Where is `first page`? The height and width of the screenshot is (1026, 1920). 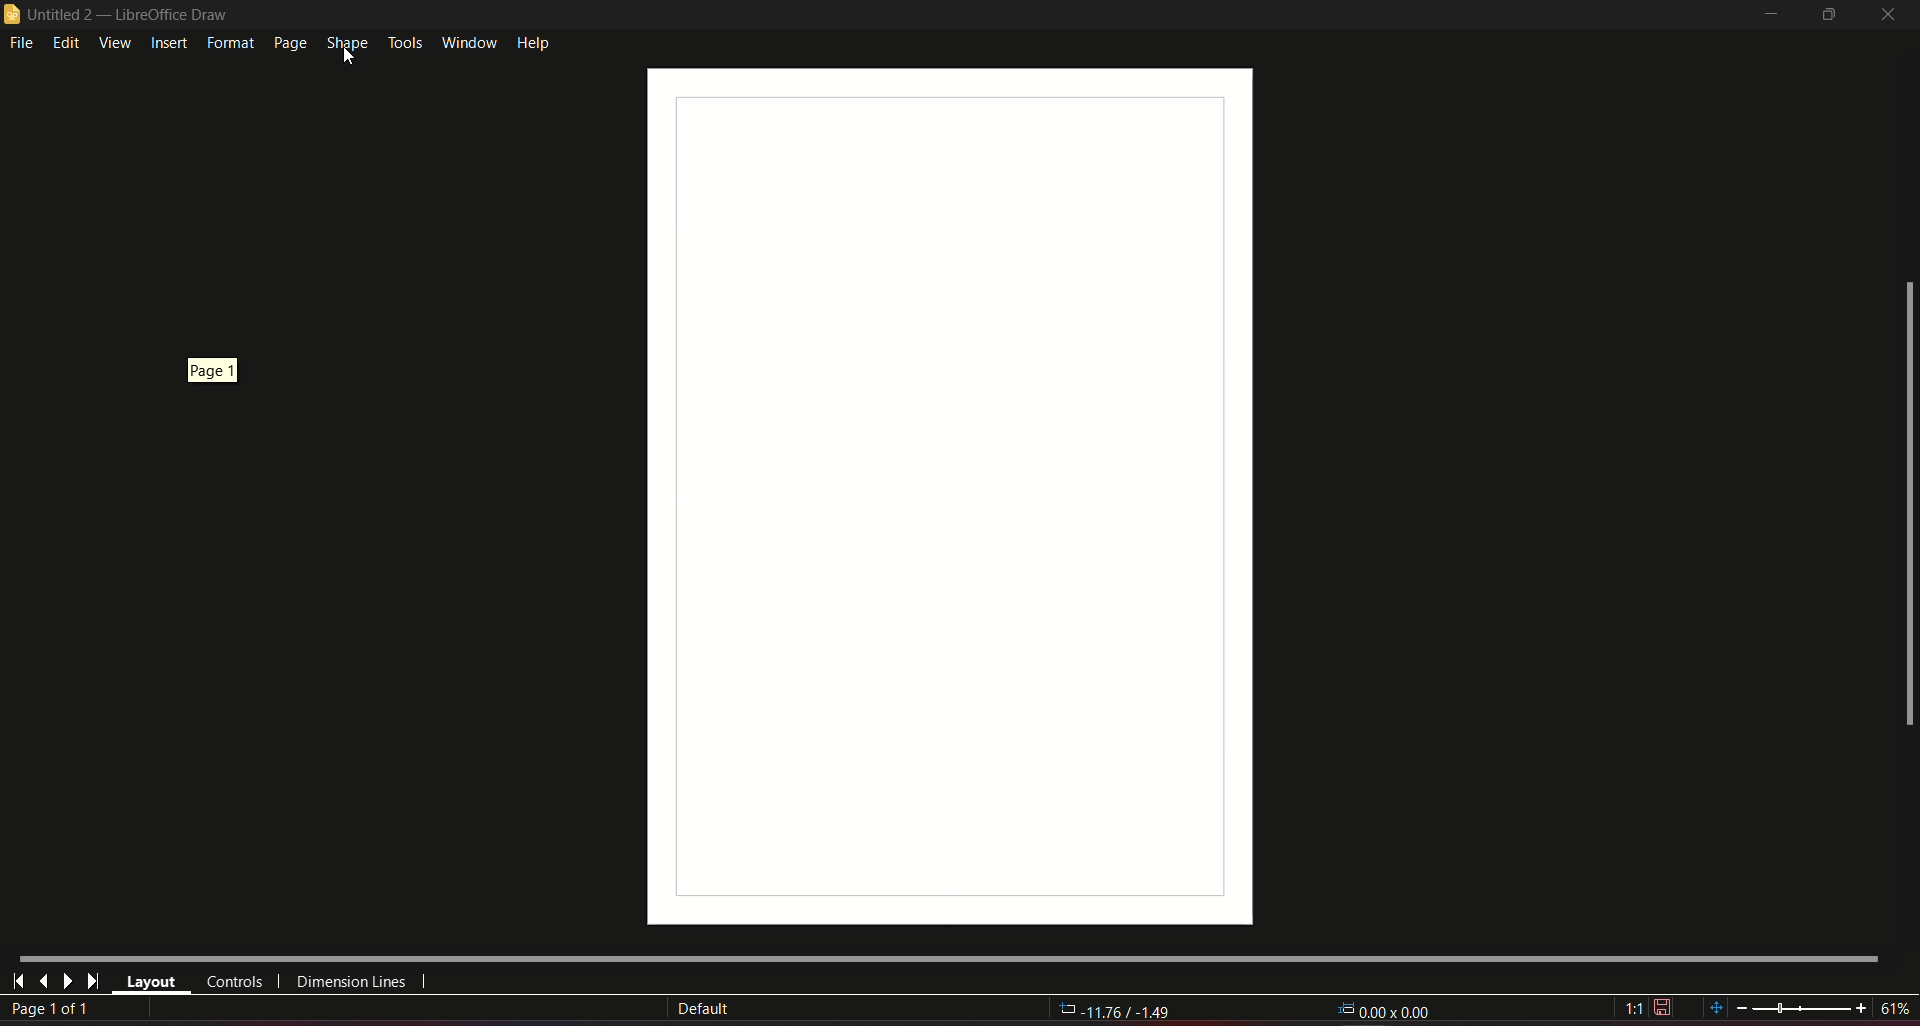
first page is located at coordinates (19, 979).